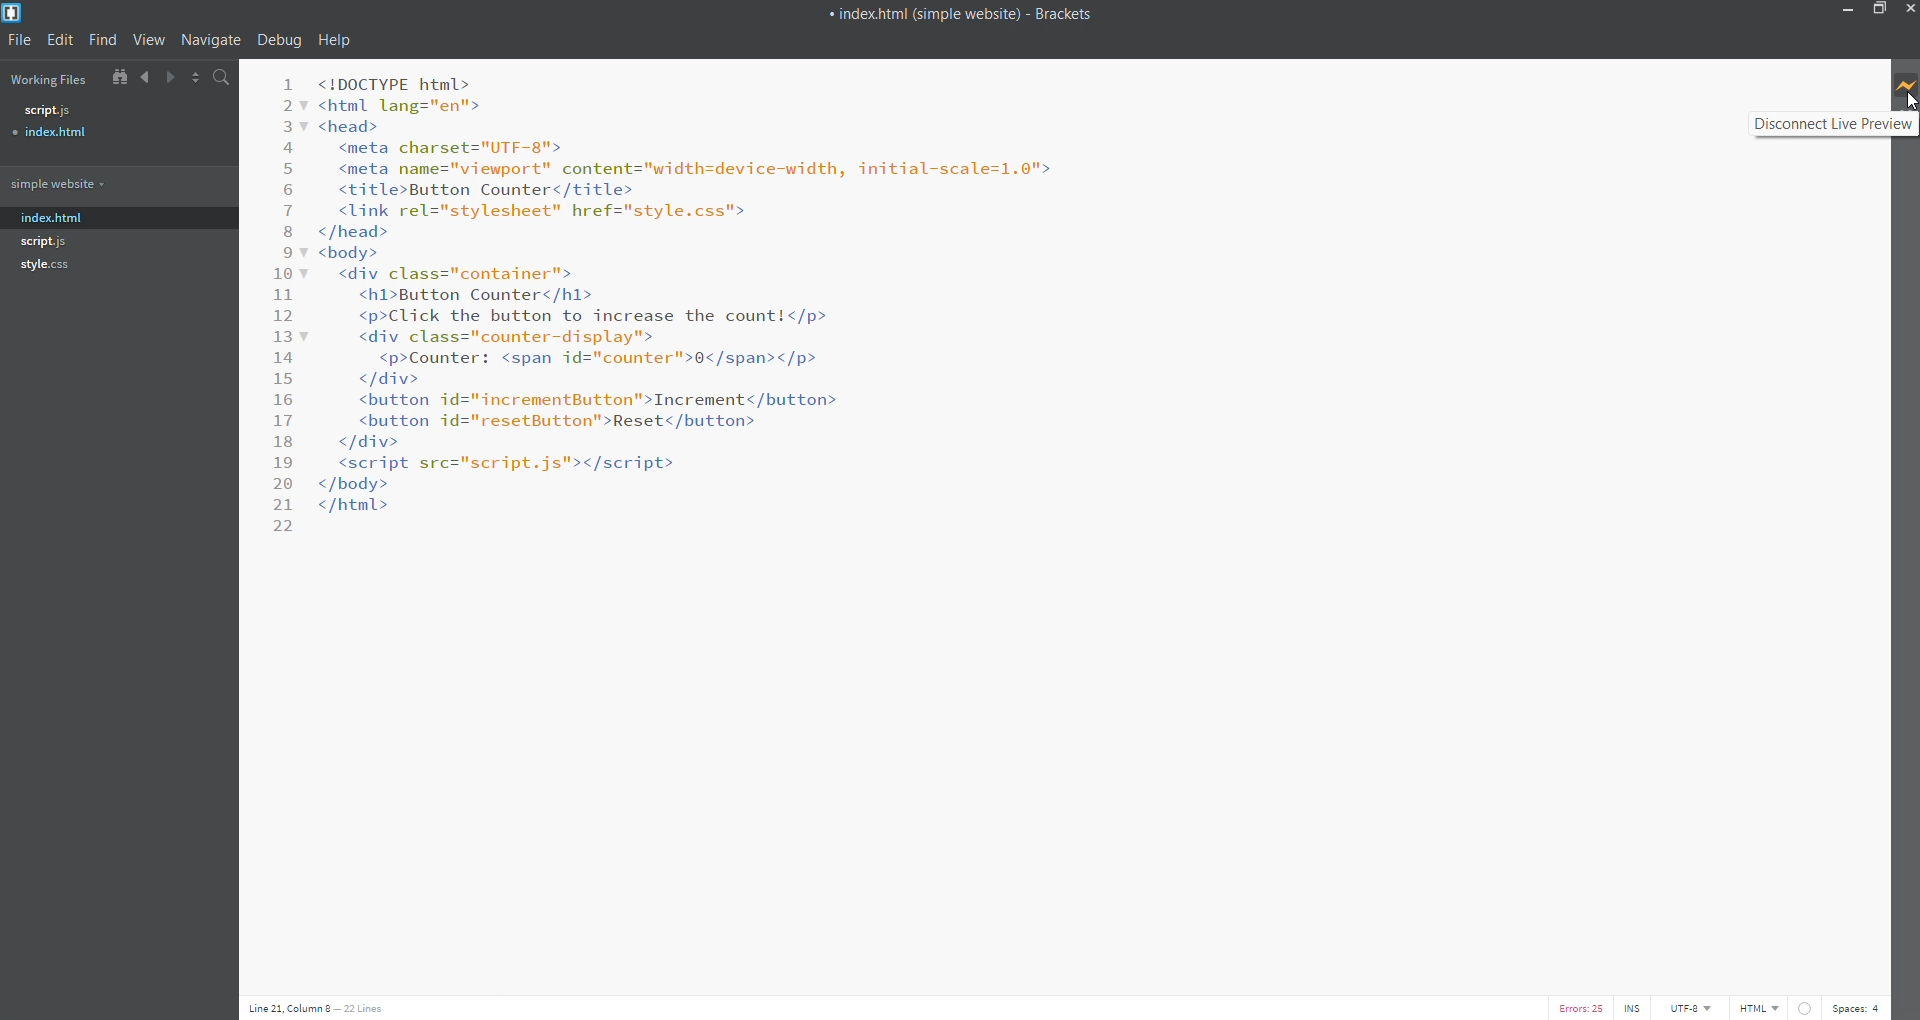  What do you see at coordinates (114, 182) in the screenshot?
I see `simple website` at bounding box center [114, 182].